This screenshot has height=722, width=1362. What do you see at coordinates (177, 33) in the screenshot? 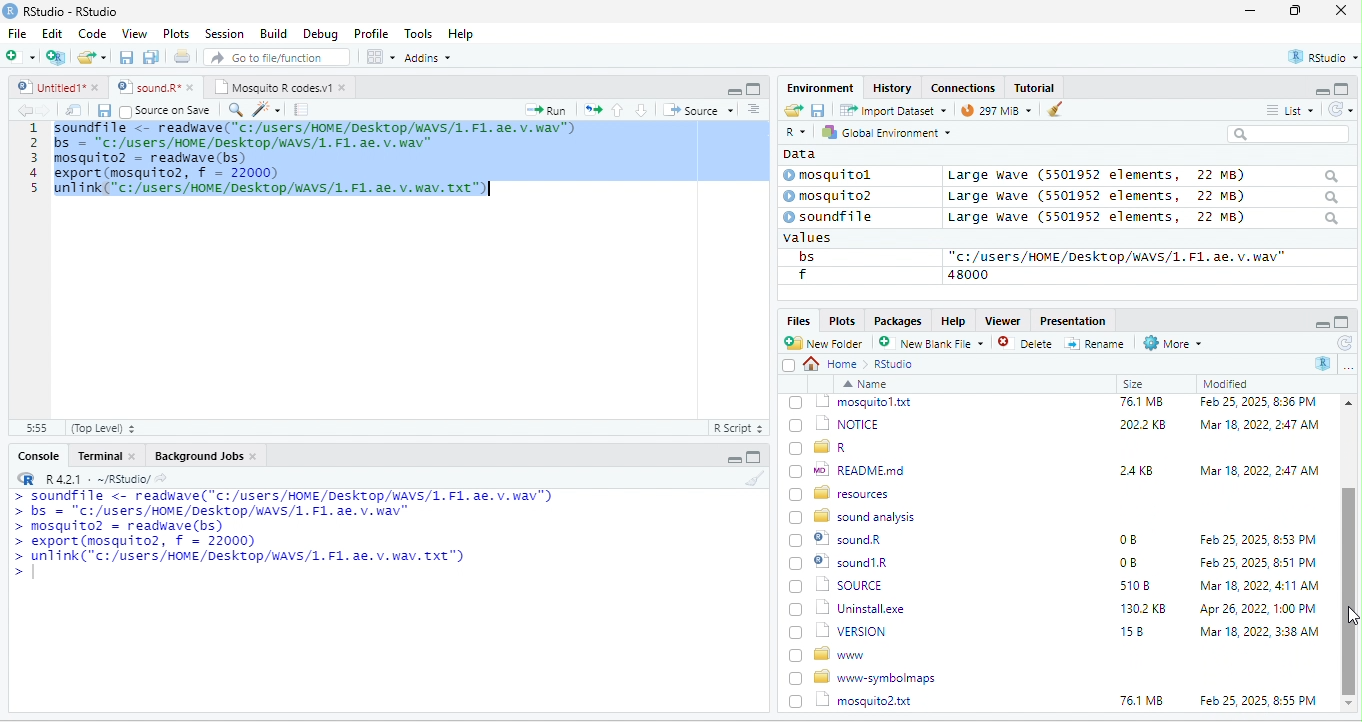
I see `Plots` at bounding box center [177, 33].